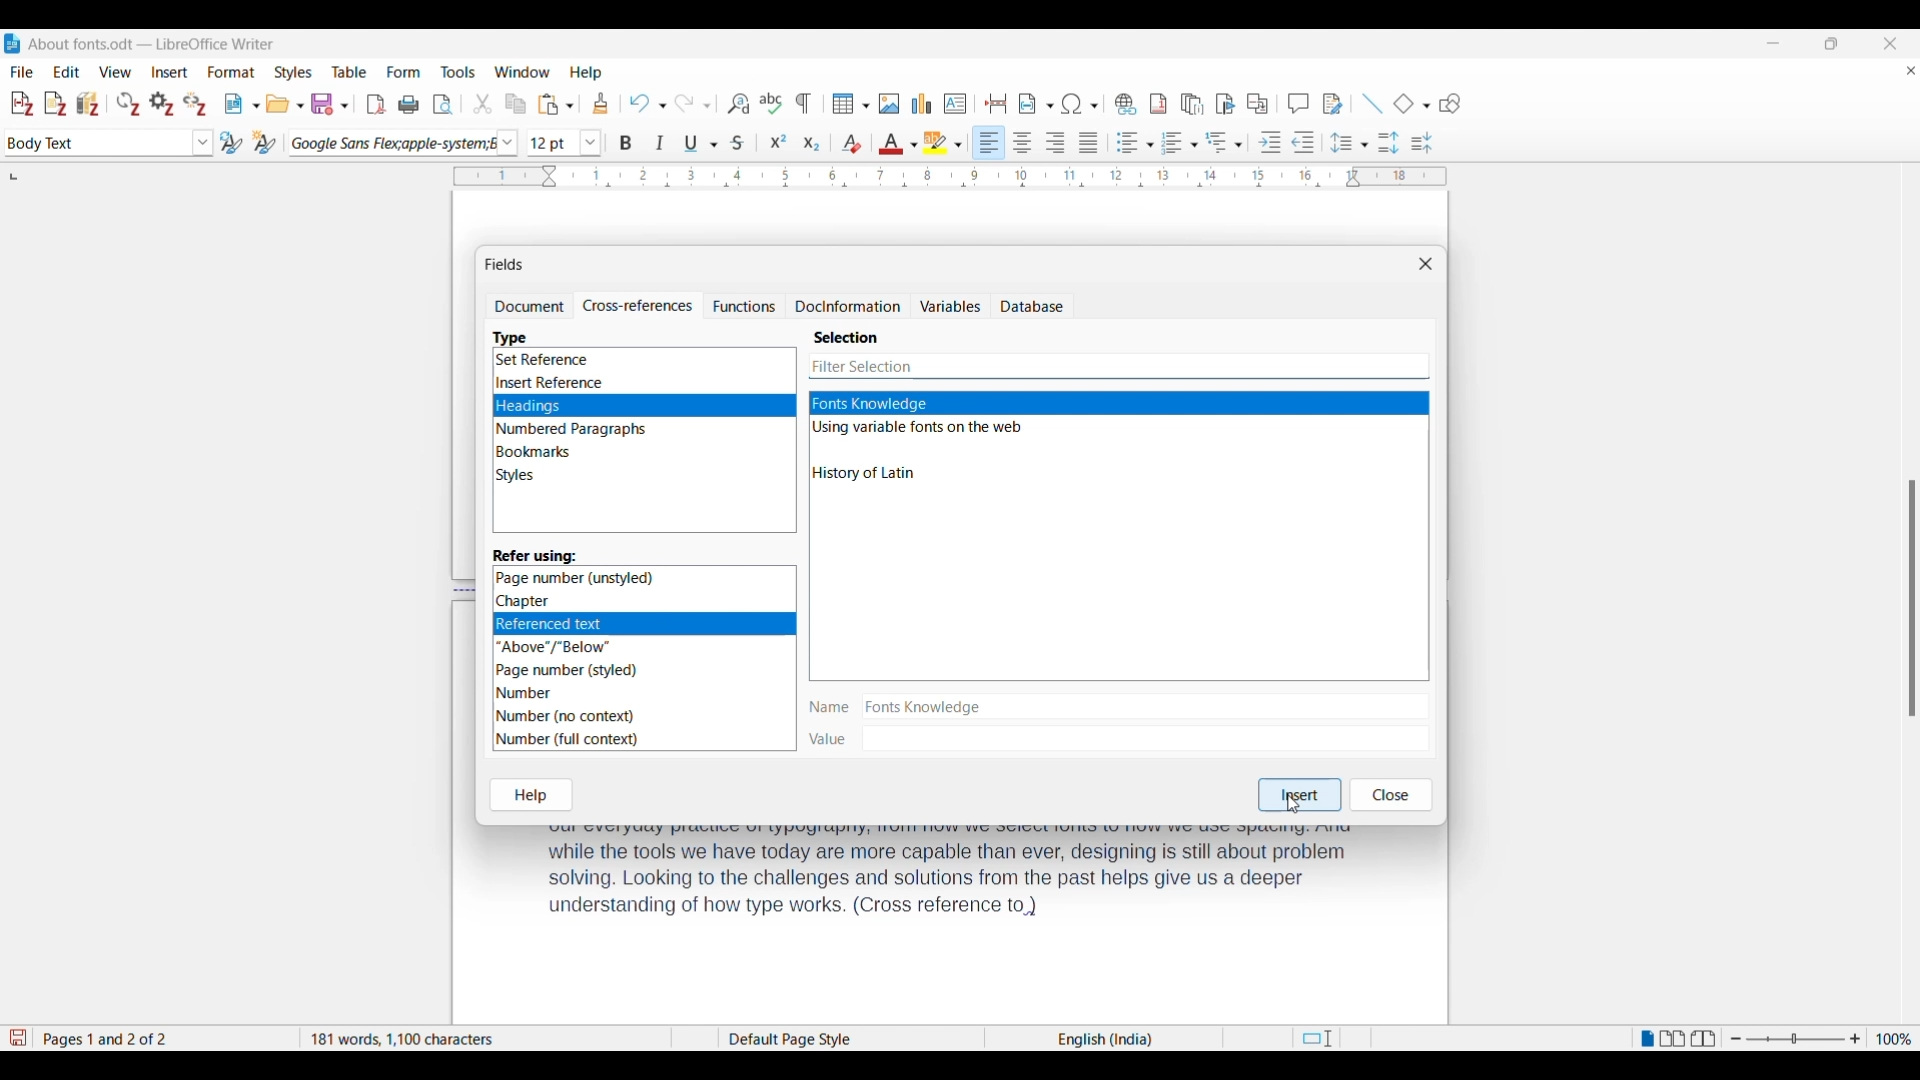 Image resolution: width=1920 pixels, height=1080 pixels. Describe the element at coordinates (194, 105) in the screenshot. I see `Unlink citations` at that location.